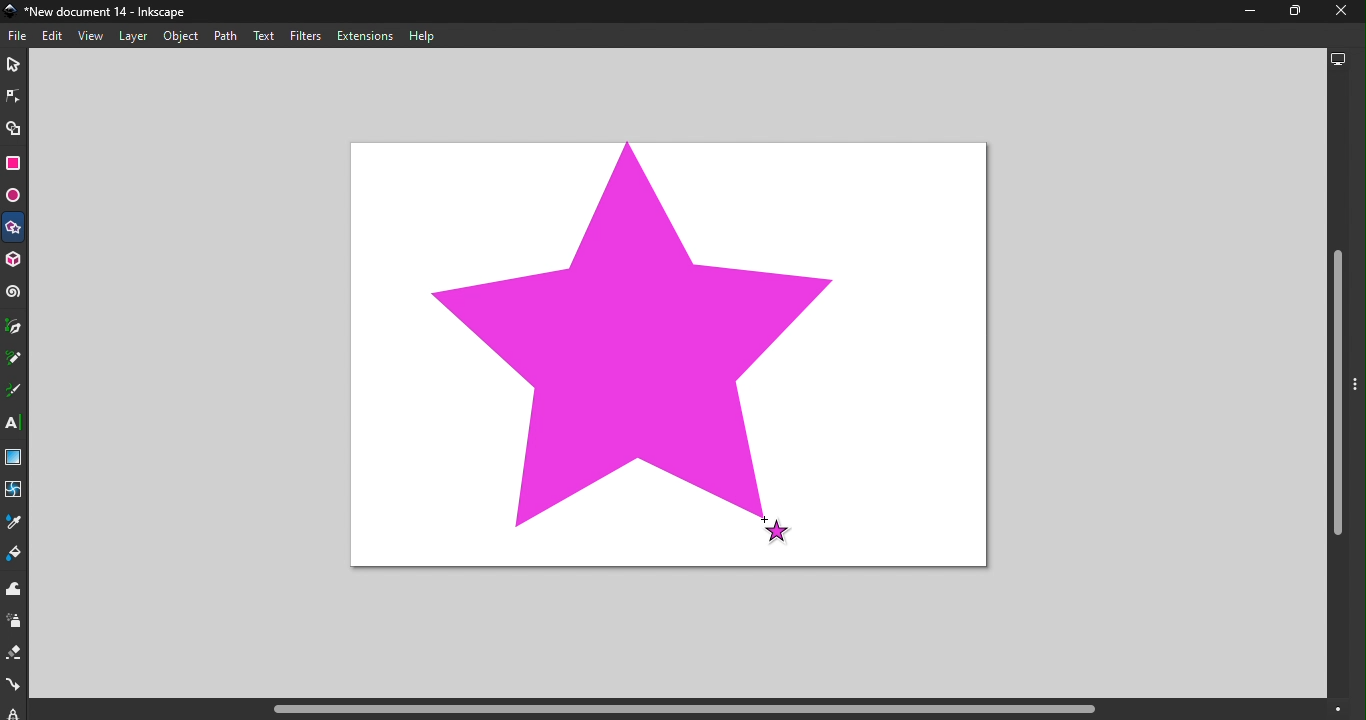 Image resolution: width=1366 pixels, height=720 pixels. What do you see at coordinates (93, 36) in the screenshot?
I see `View` at bounding box center [93, 36].